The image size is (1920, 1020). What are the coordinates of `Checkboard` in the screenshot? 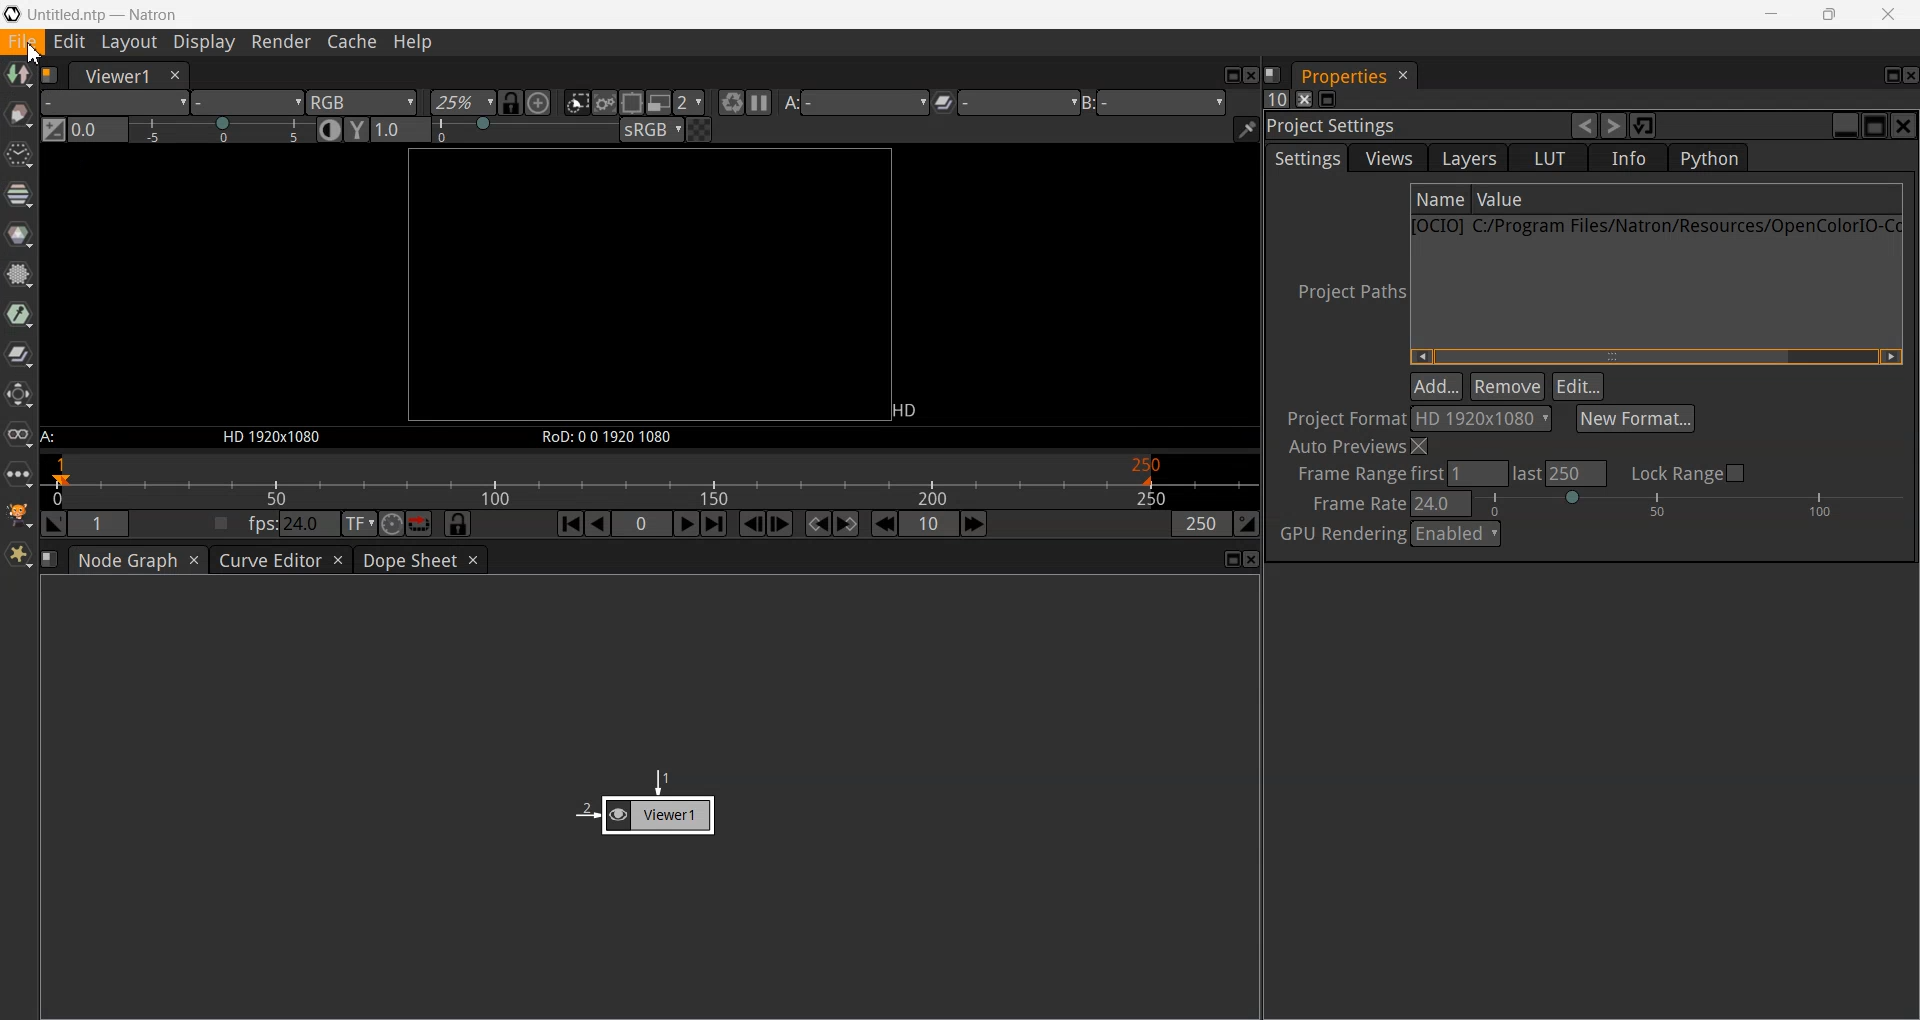 It's located at (701, 129).